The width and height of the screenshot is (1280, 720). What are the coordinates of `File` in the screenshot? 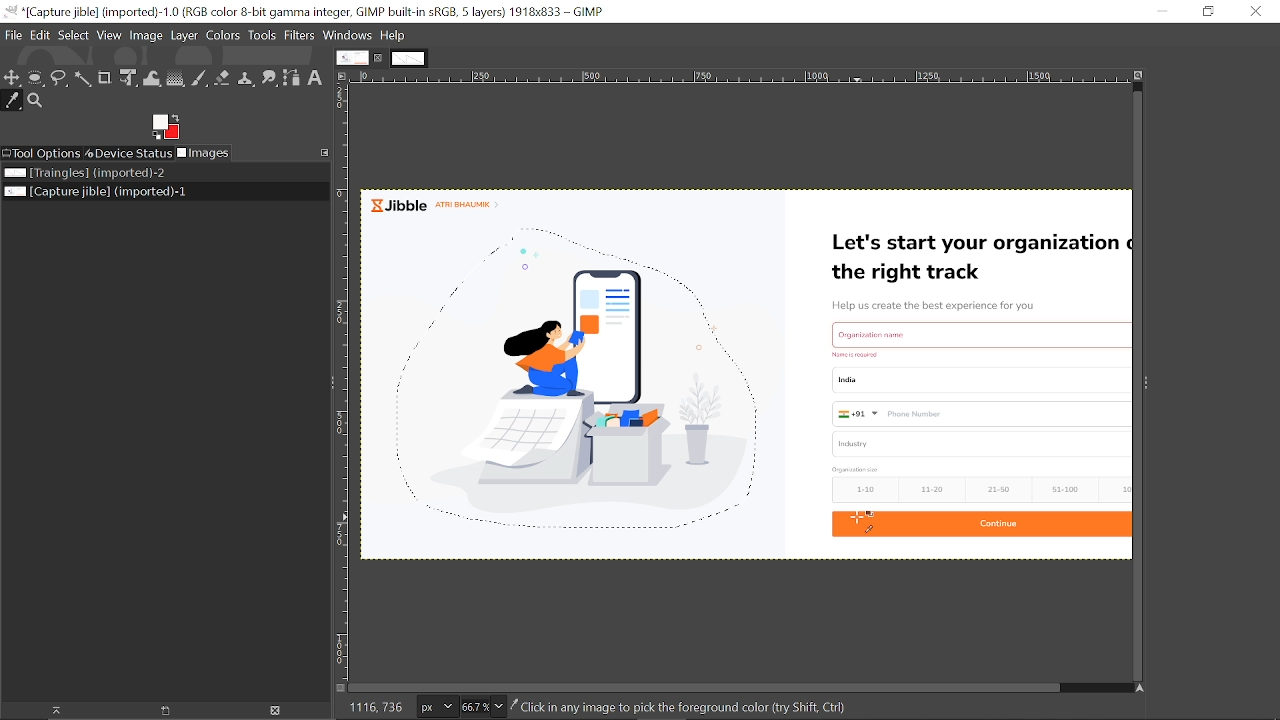 It's located at (13, 35).